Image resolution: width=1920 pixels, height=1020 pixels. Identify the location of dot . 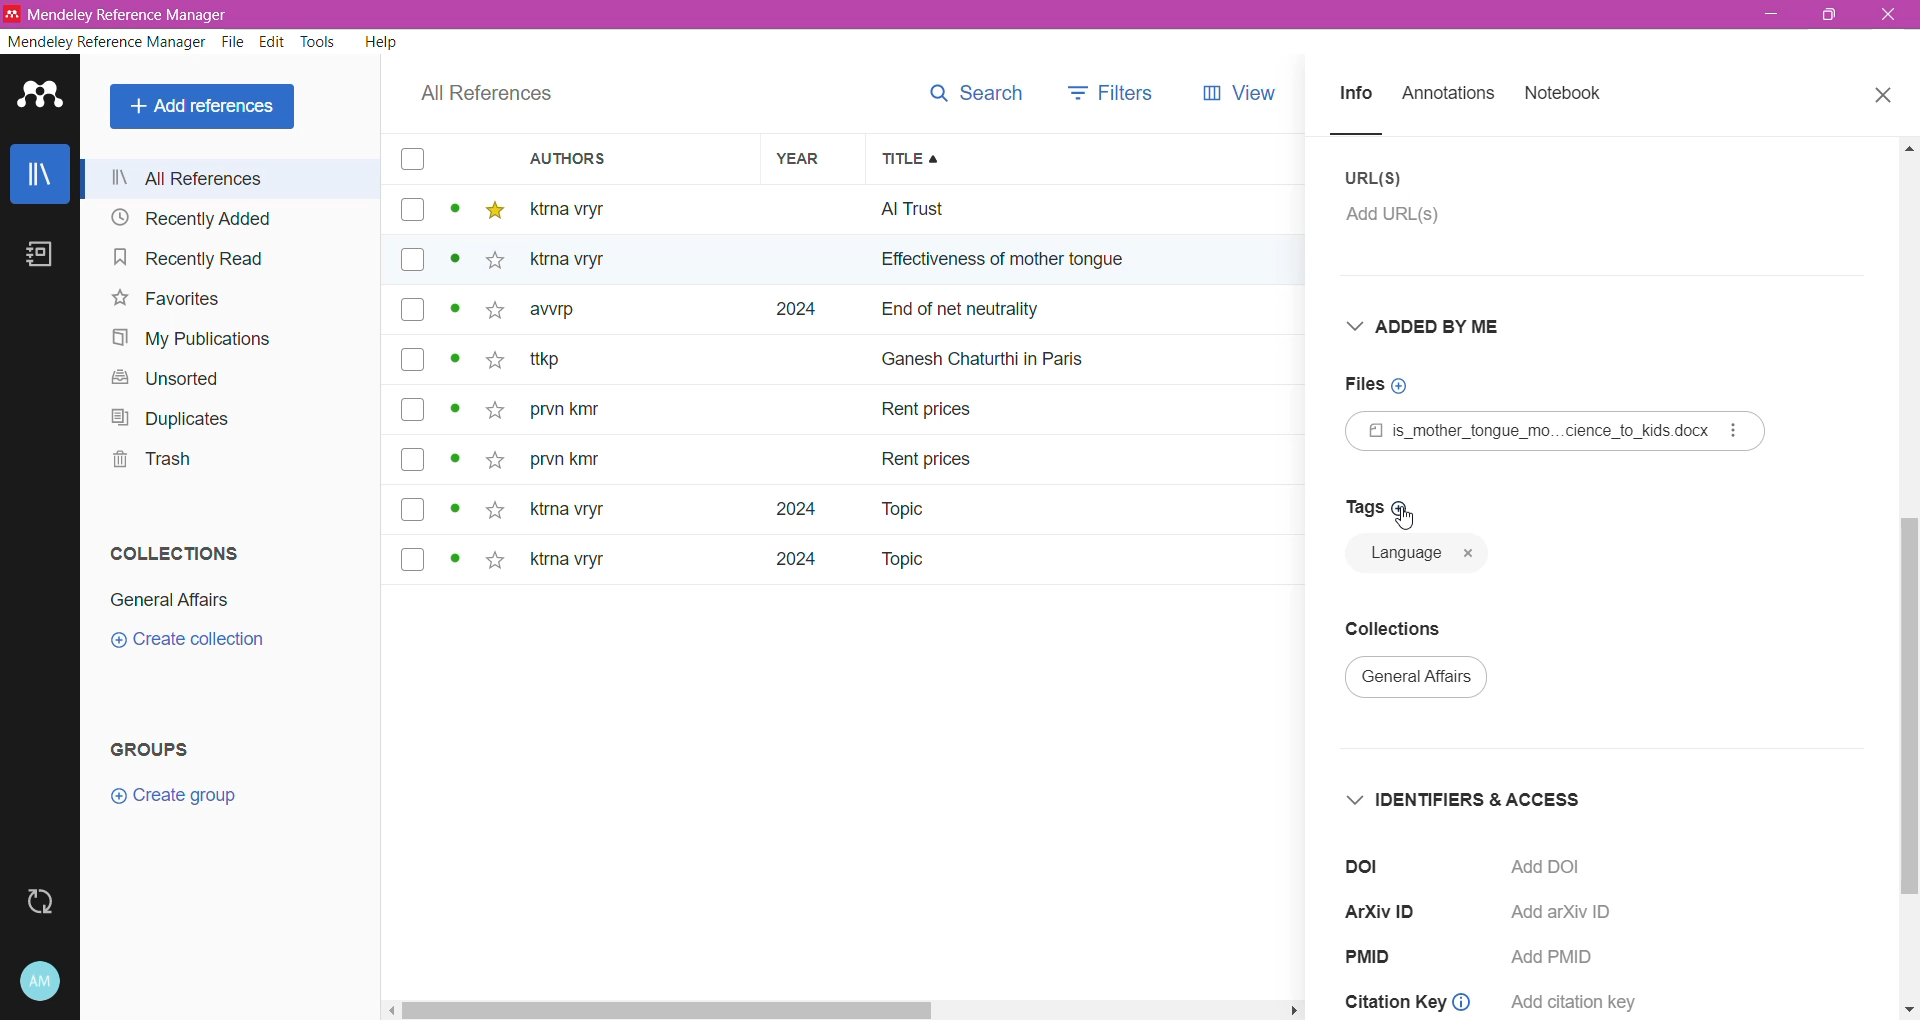
(453, 213).